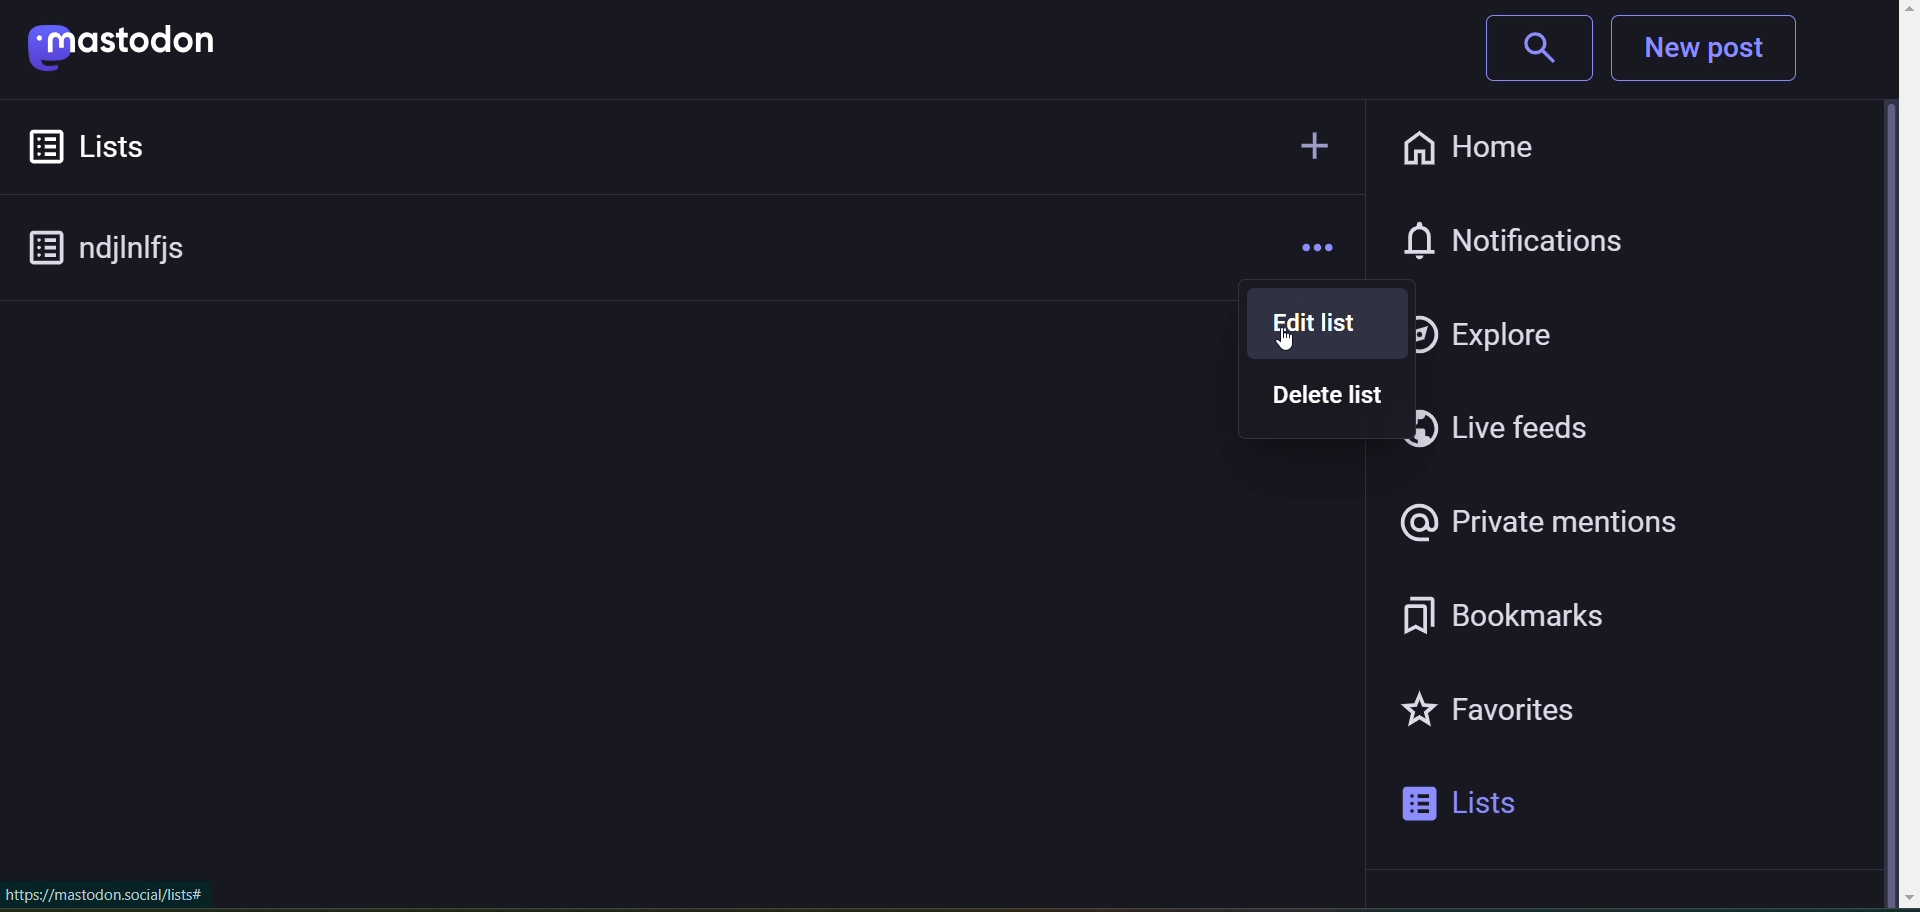 The height and width of the screenshot is (912, 1920). I want to click on explore, so click(1501, 334).